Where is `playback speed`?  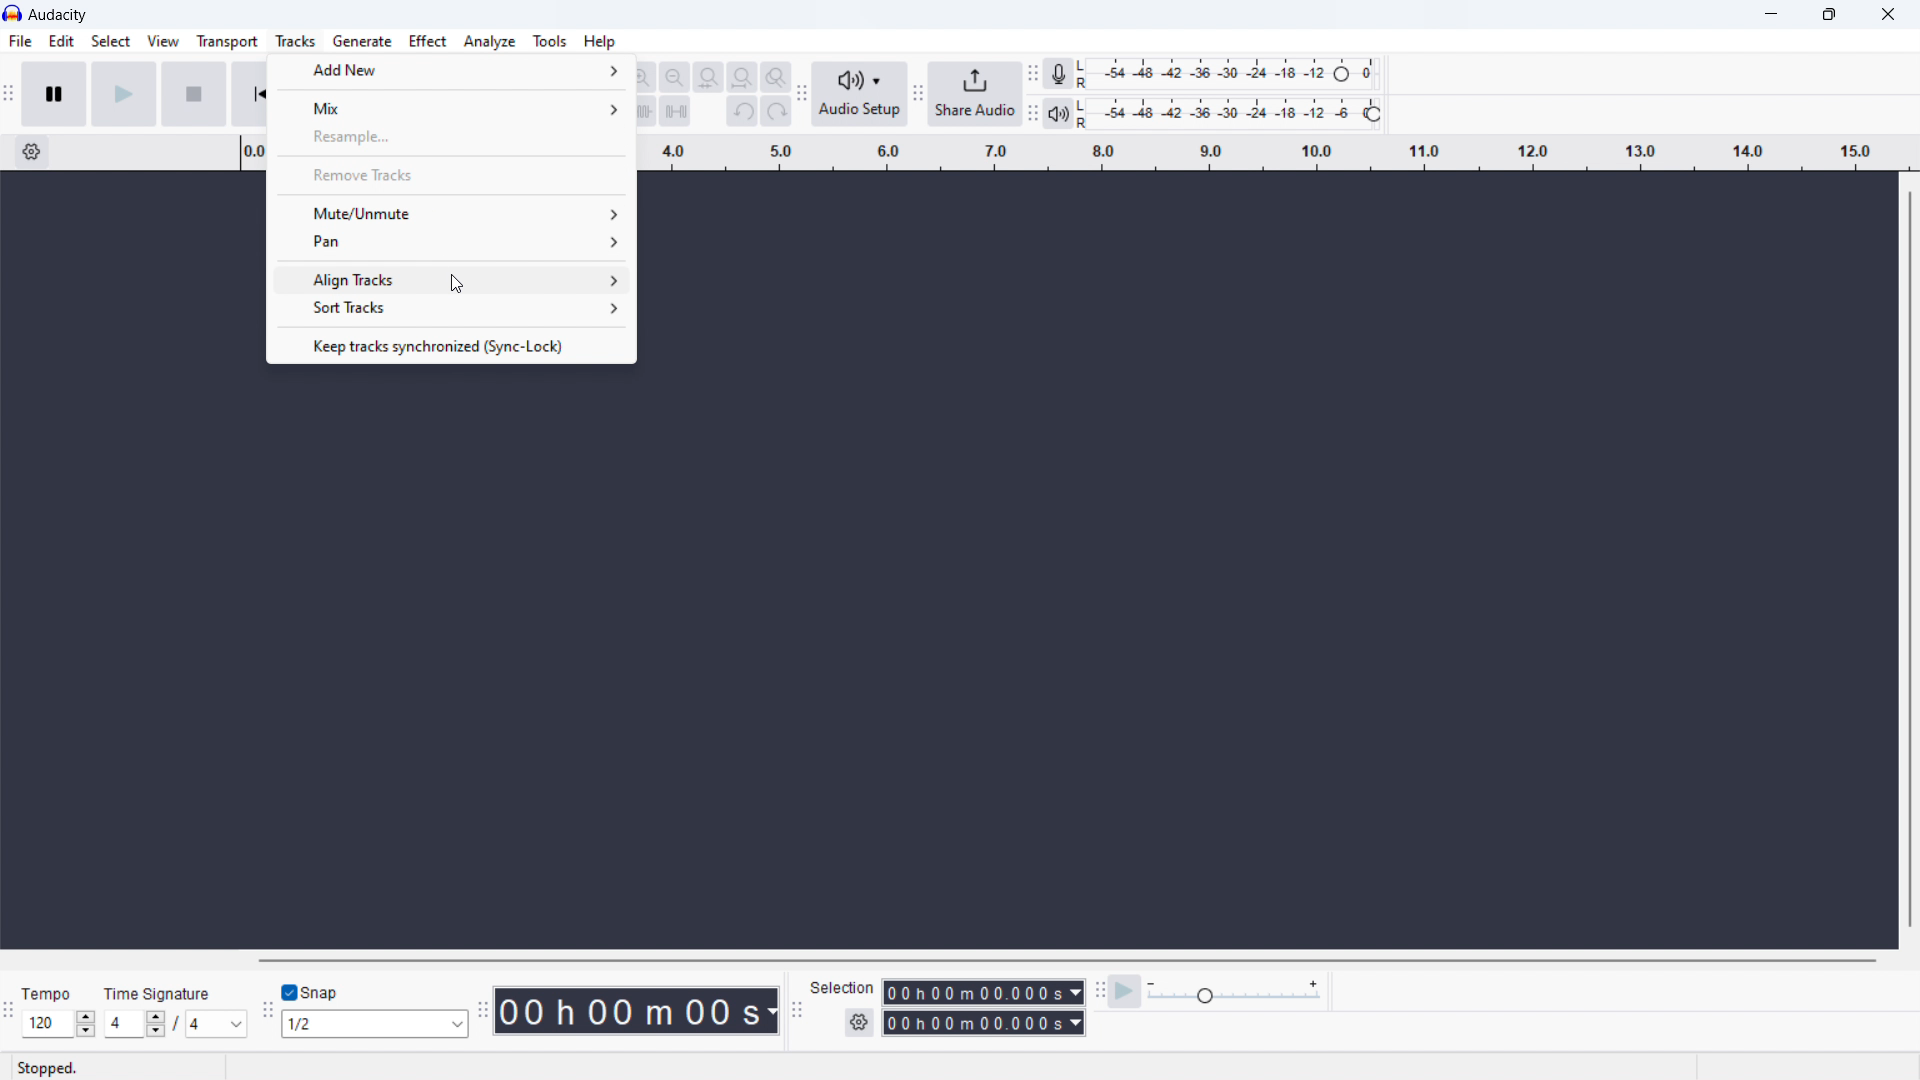
playback speed is located at coordinates (1235, 992).